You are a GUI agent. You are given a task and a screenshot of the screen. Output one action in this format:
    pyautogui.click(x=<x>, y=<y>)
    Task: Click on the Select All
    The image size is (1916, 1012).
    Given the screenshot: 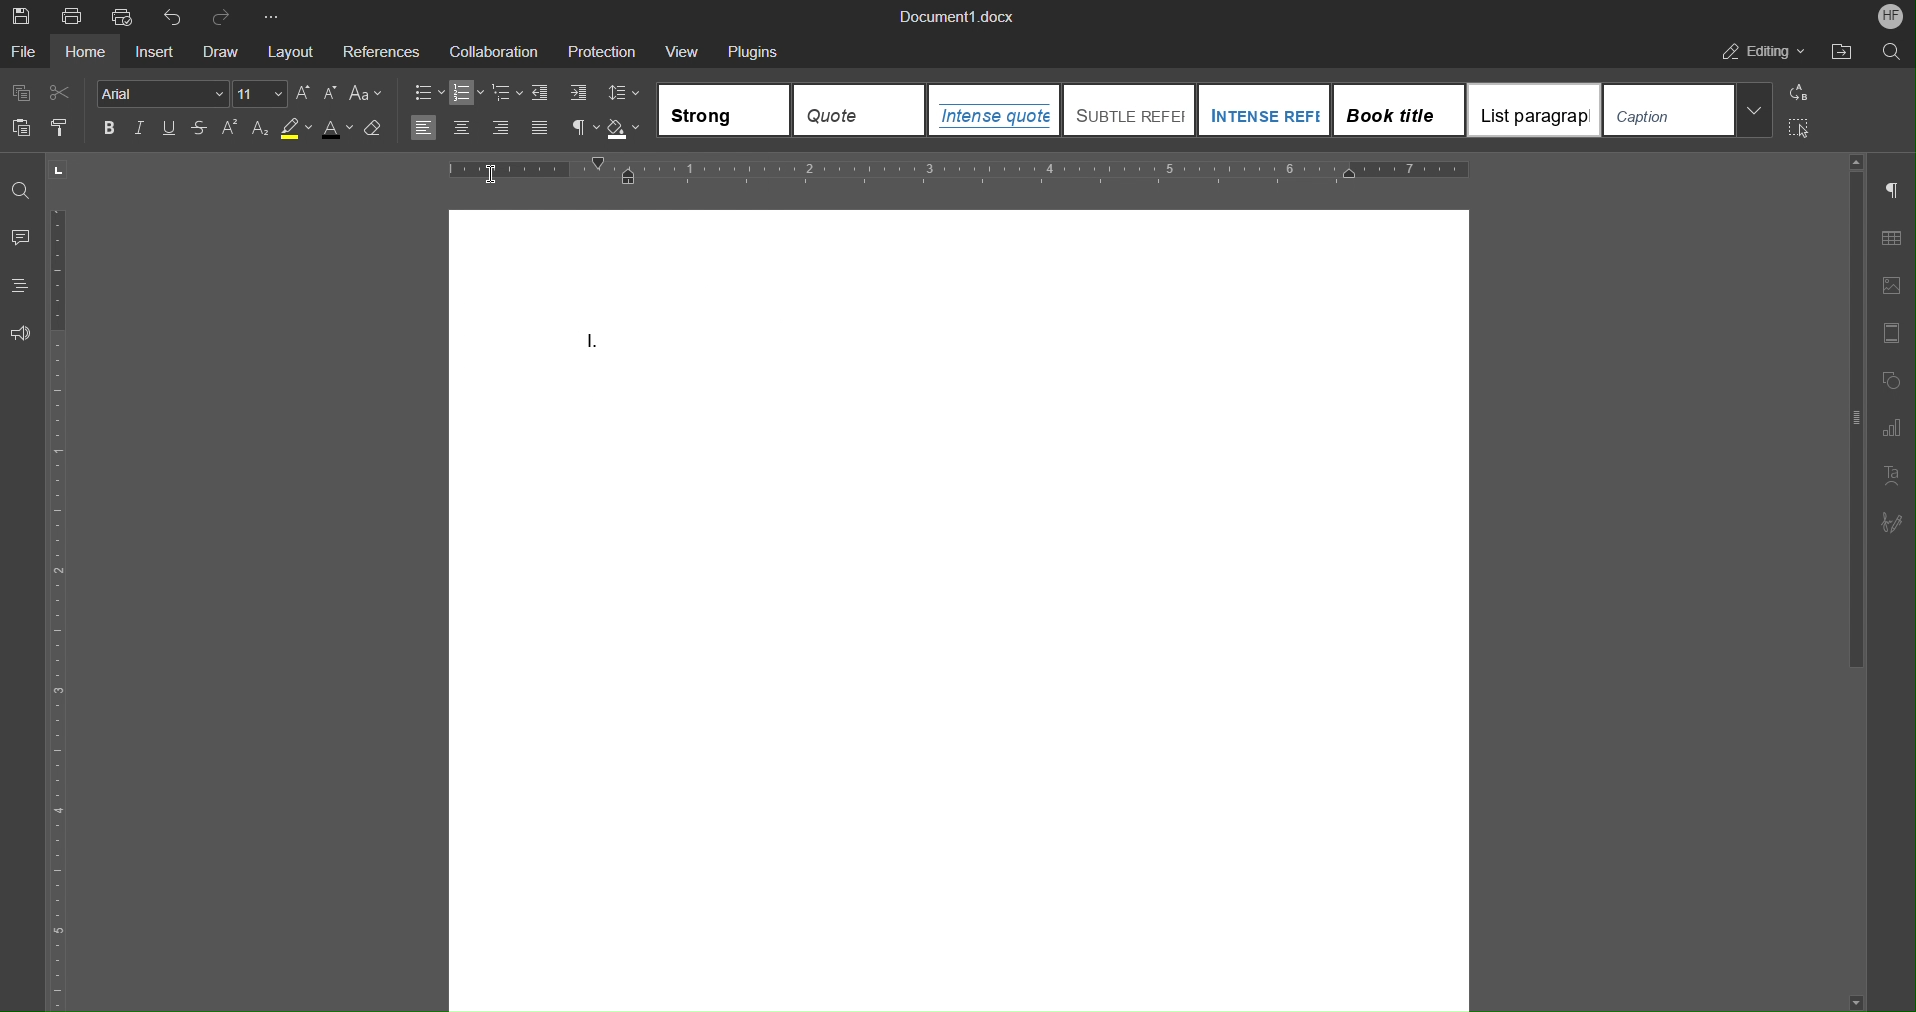 What is the action you would take?
    pyautogui.click(x=1799, y=128)
    